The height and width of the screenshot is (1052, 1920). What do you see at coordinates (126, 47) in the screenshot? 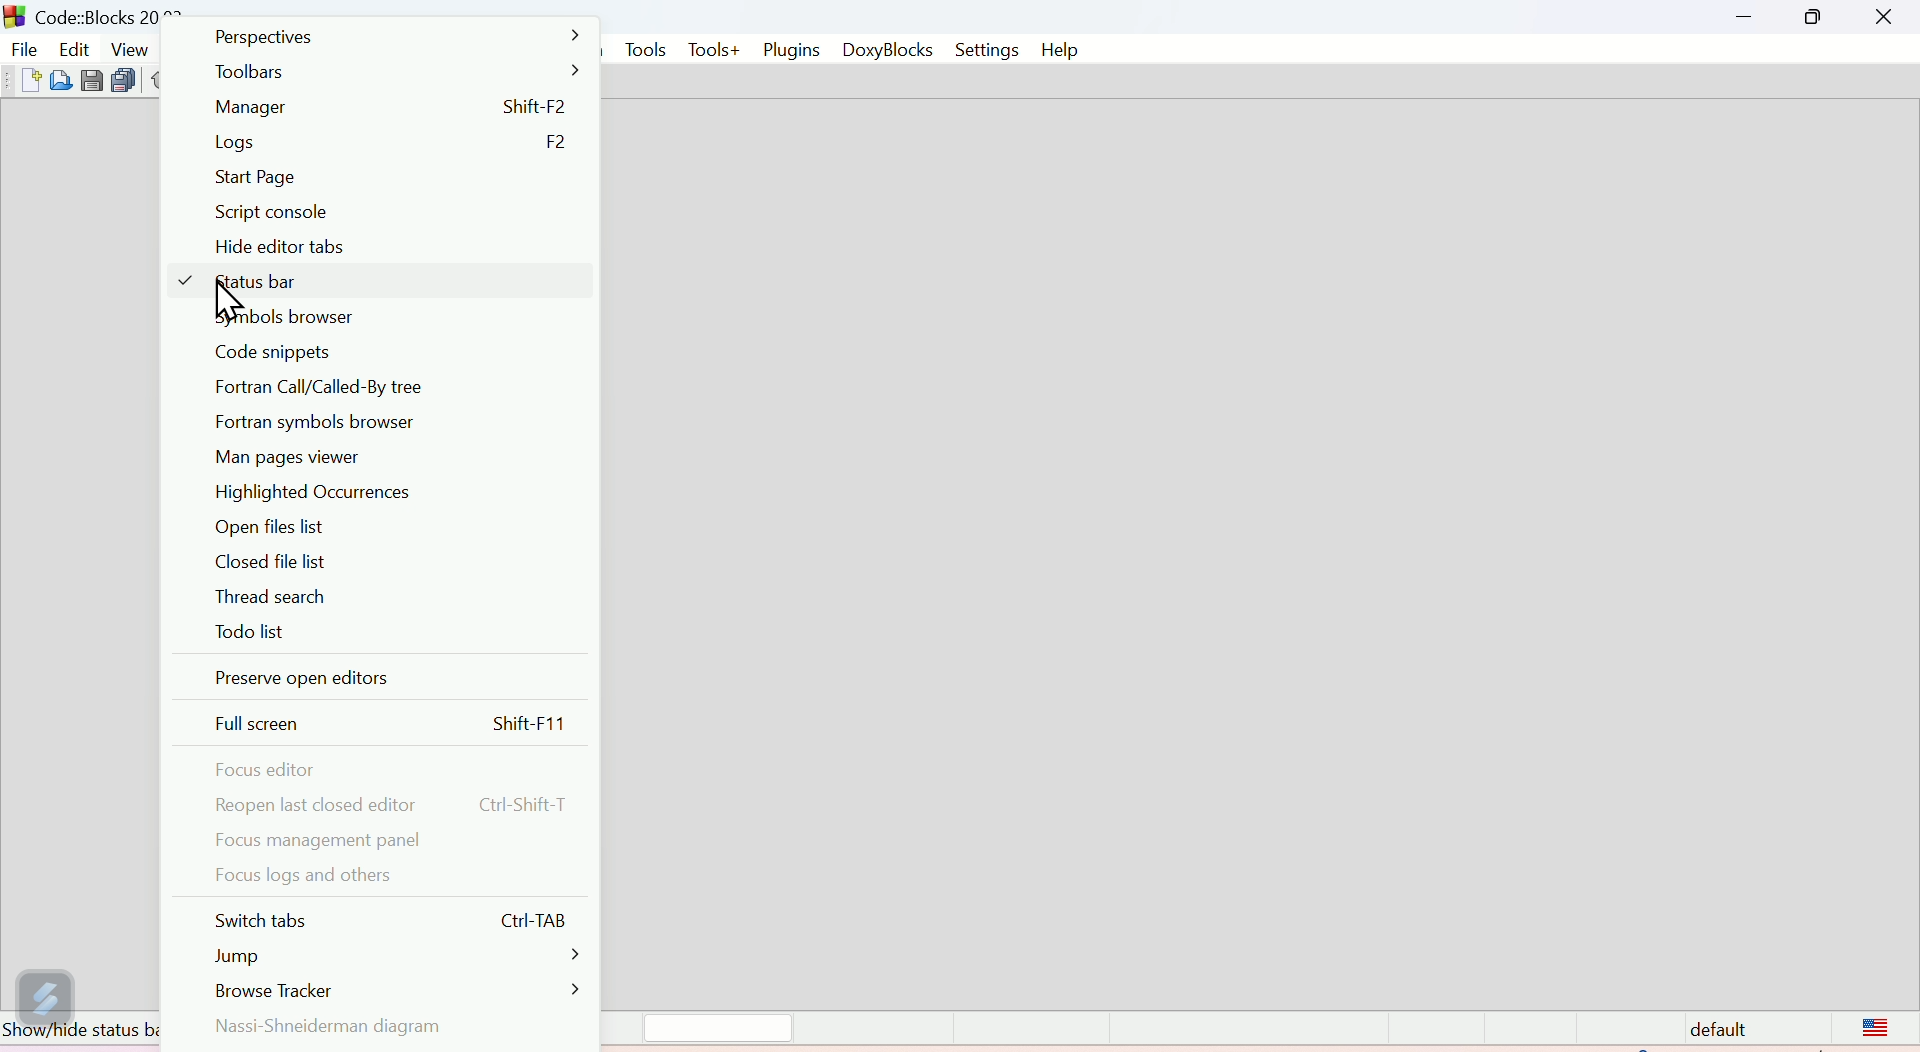
I see `` at bounding box center [126, 47].